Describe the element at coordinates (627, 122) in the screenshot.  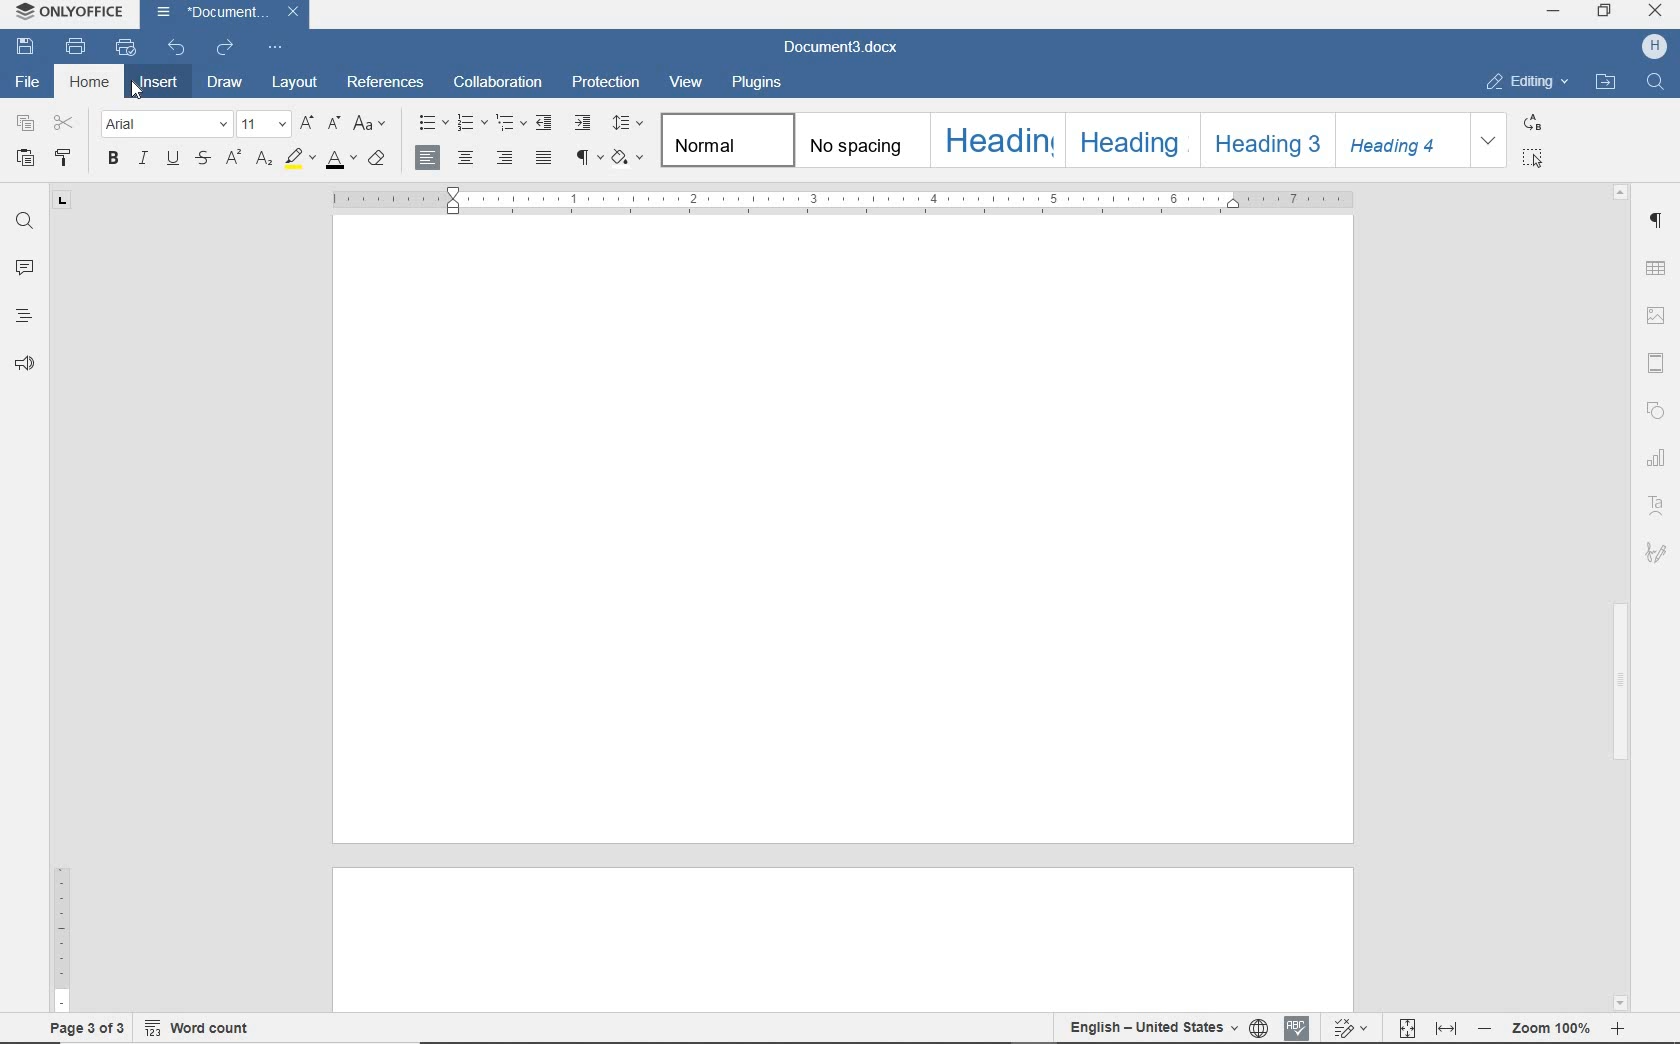
I see `PARAGRAPH LINE SPACING` at that location.